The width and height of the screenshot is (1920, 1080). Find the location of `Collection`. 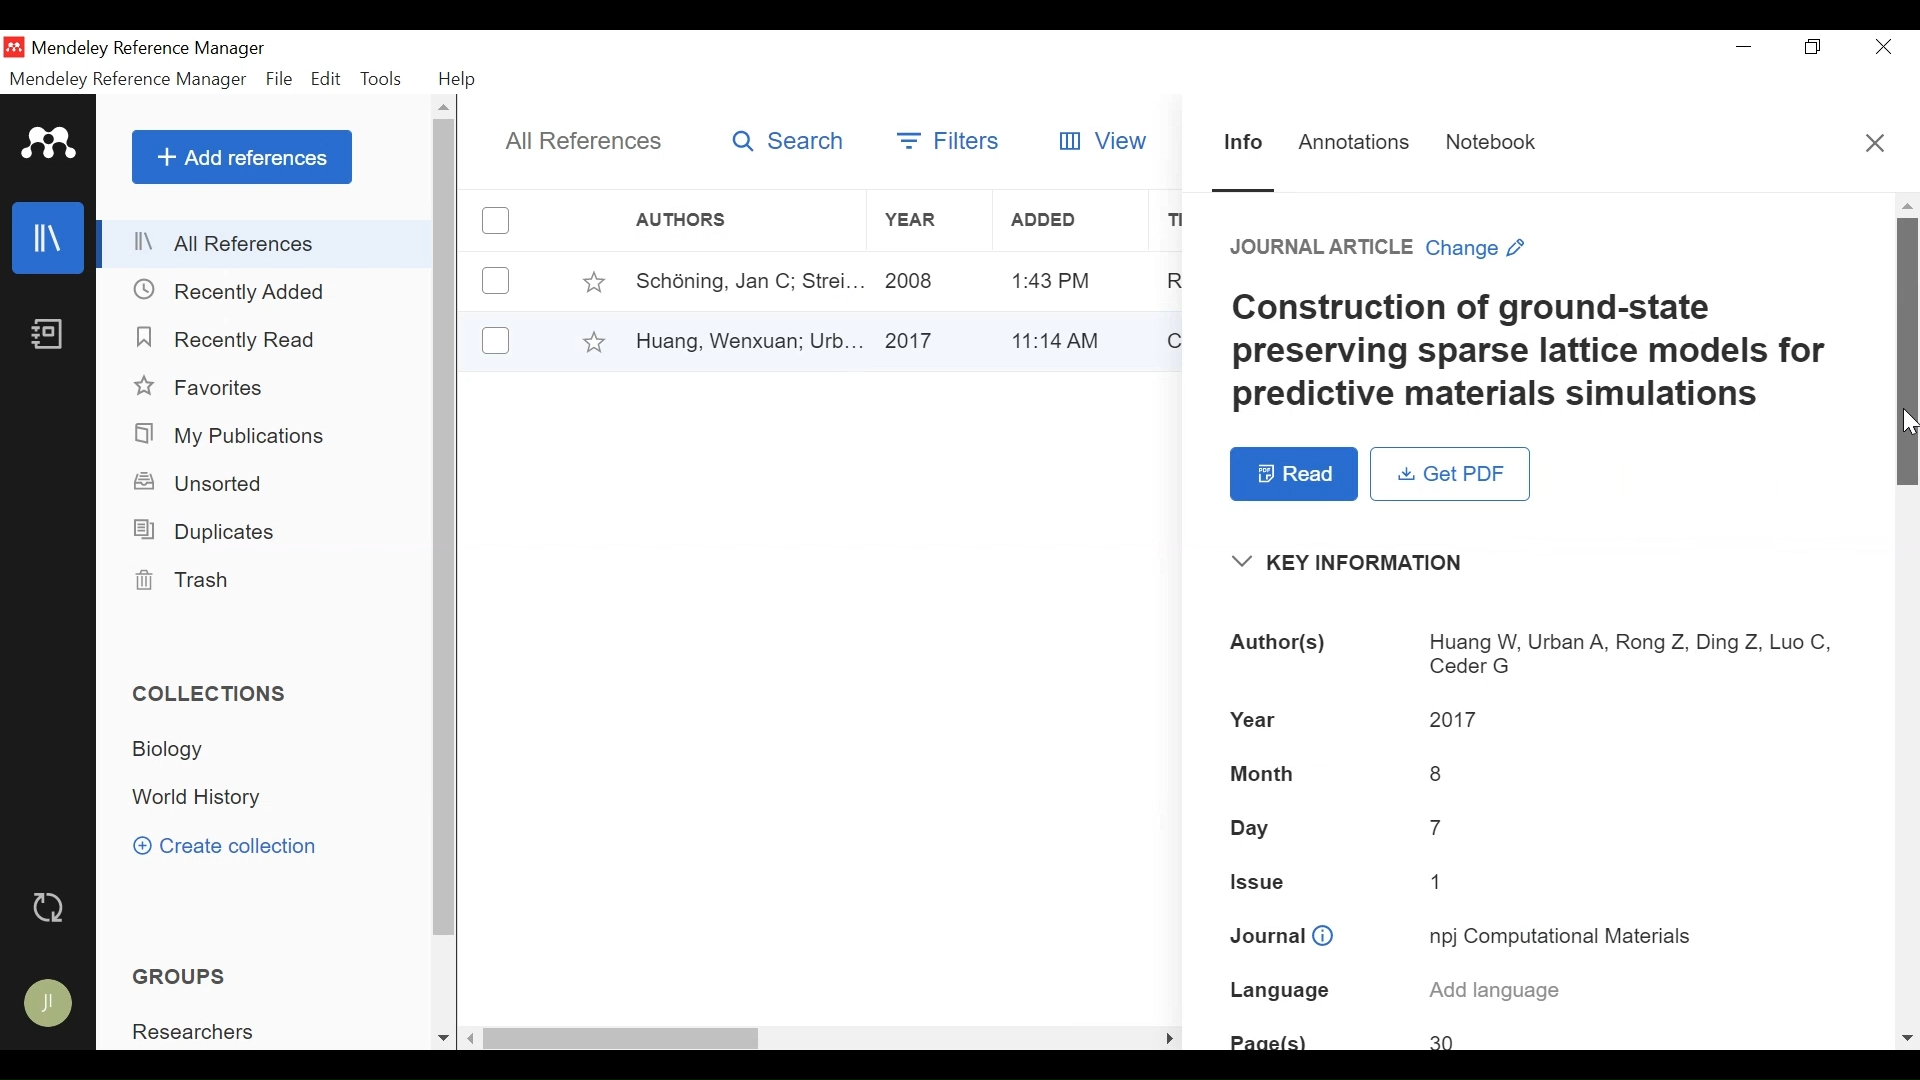

Collection is located at coordinates (176, 749).